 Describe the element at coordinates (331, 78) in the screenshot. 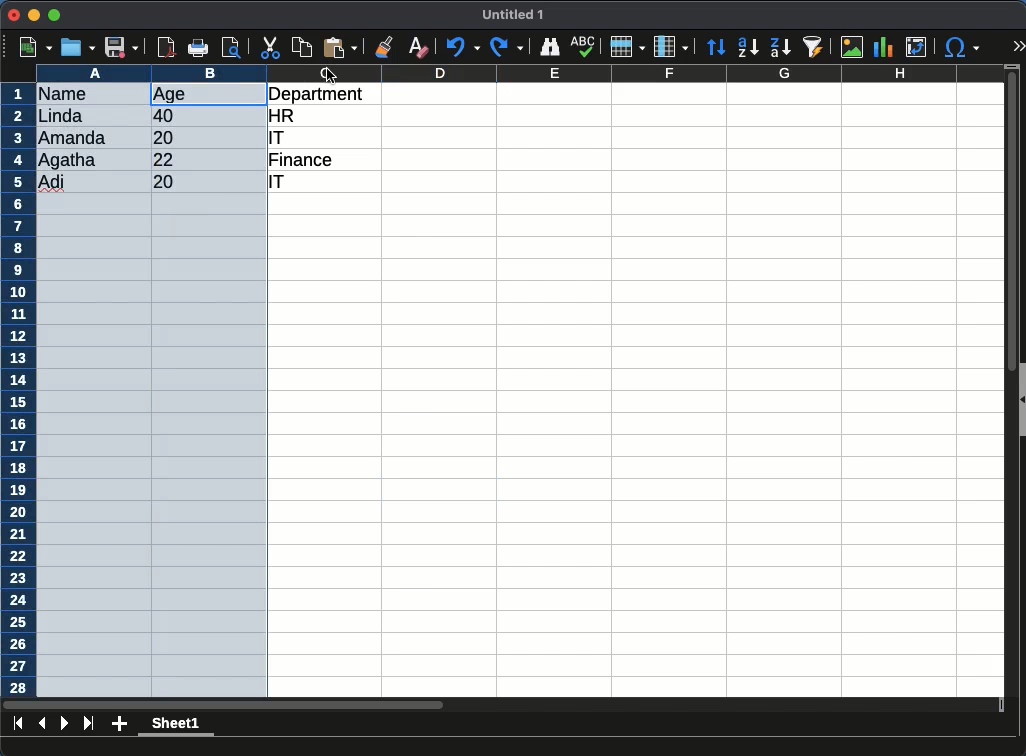

I see `cursor` at that location.